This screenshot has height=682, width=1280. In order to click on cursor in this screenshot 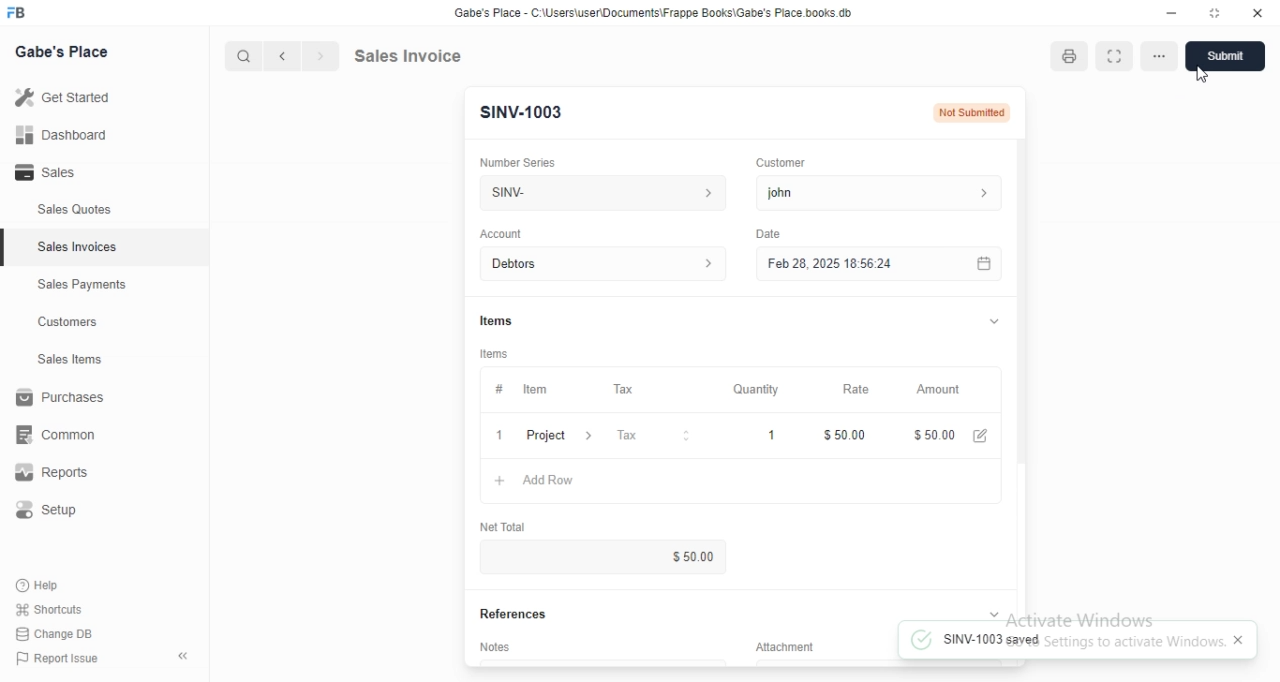, I will do `click(234, 56)`.